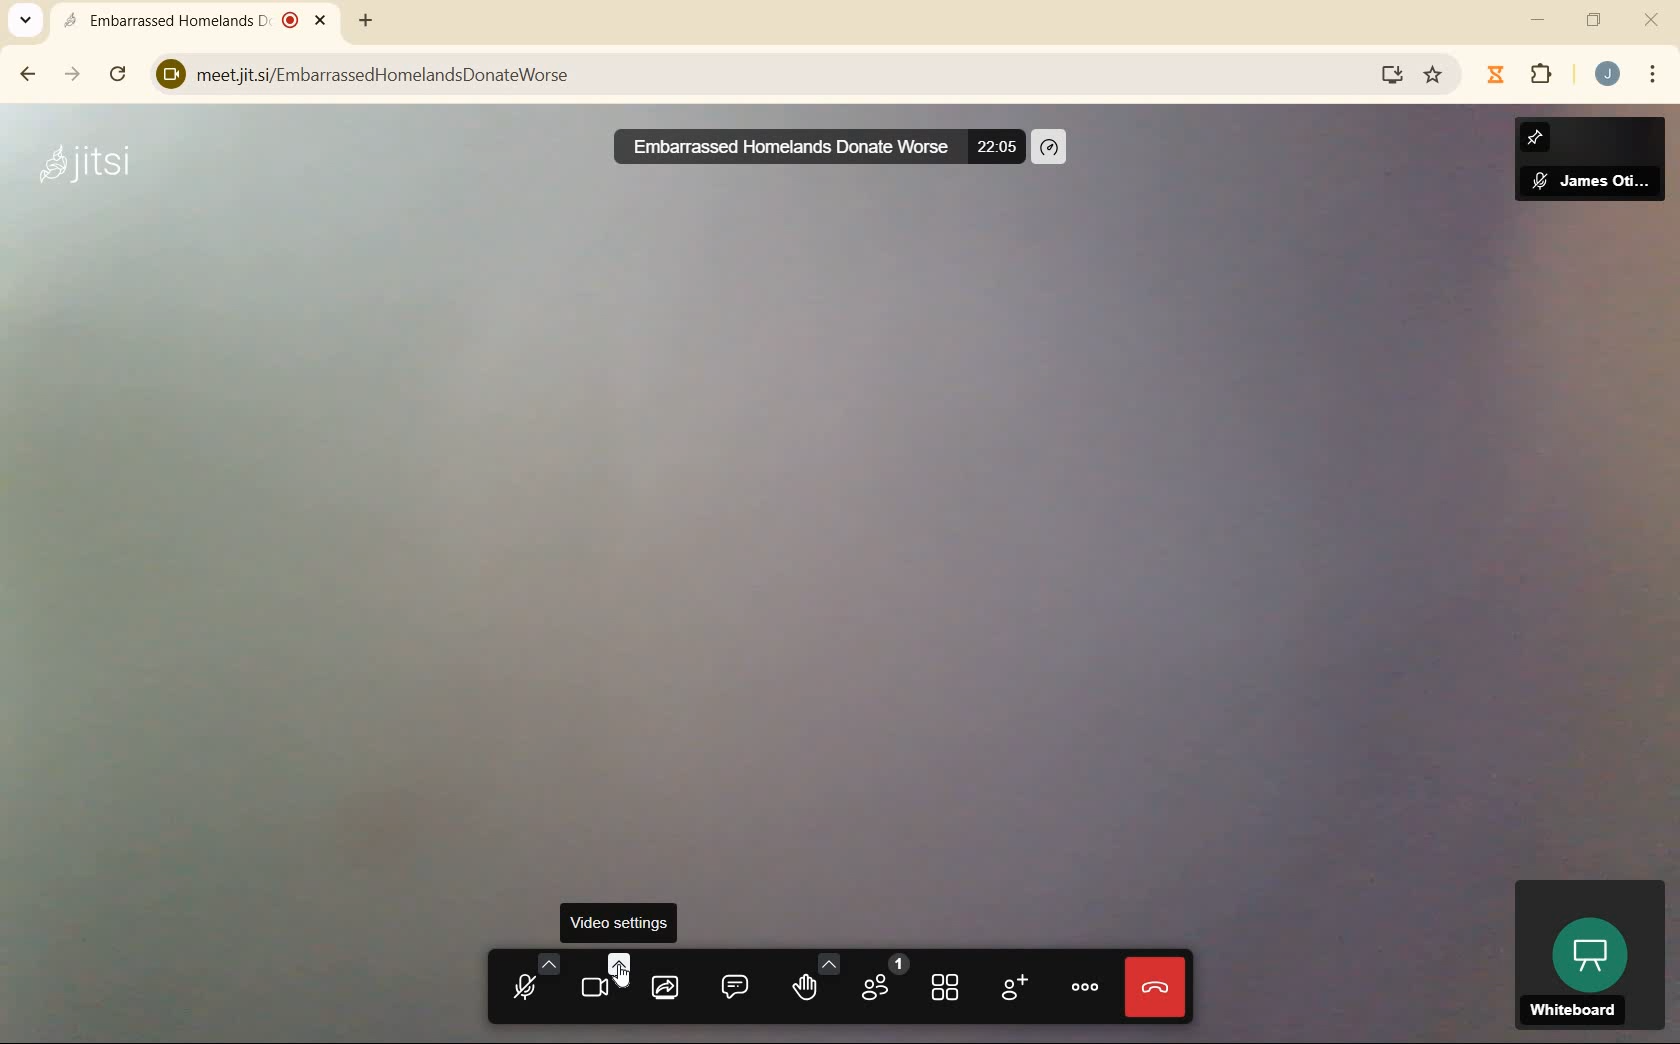  I want to click on raise your hand, so click(809, 979).